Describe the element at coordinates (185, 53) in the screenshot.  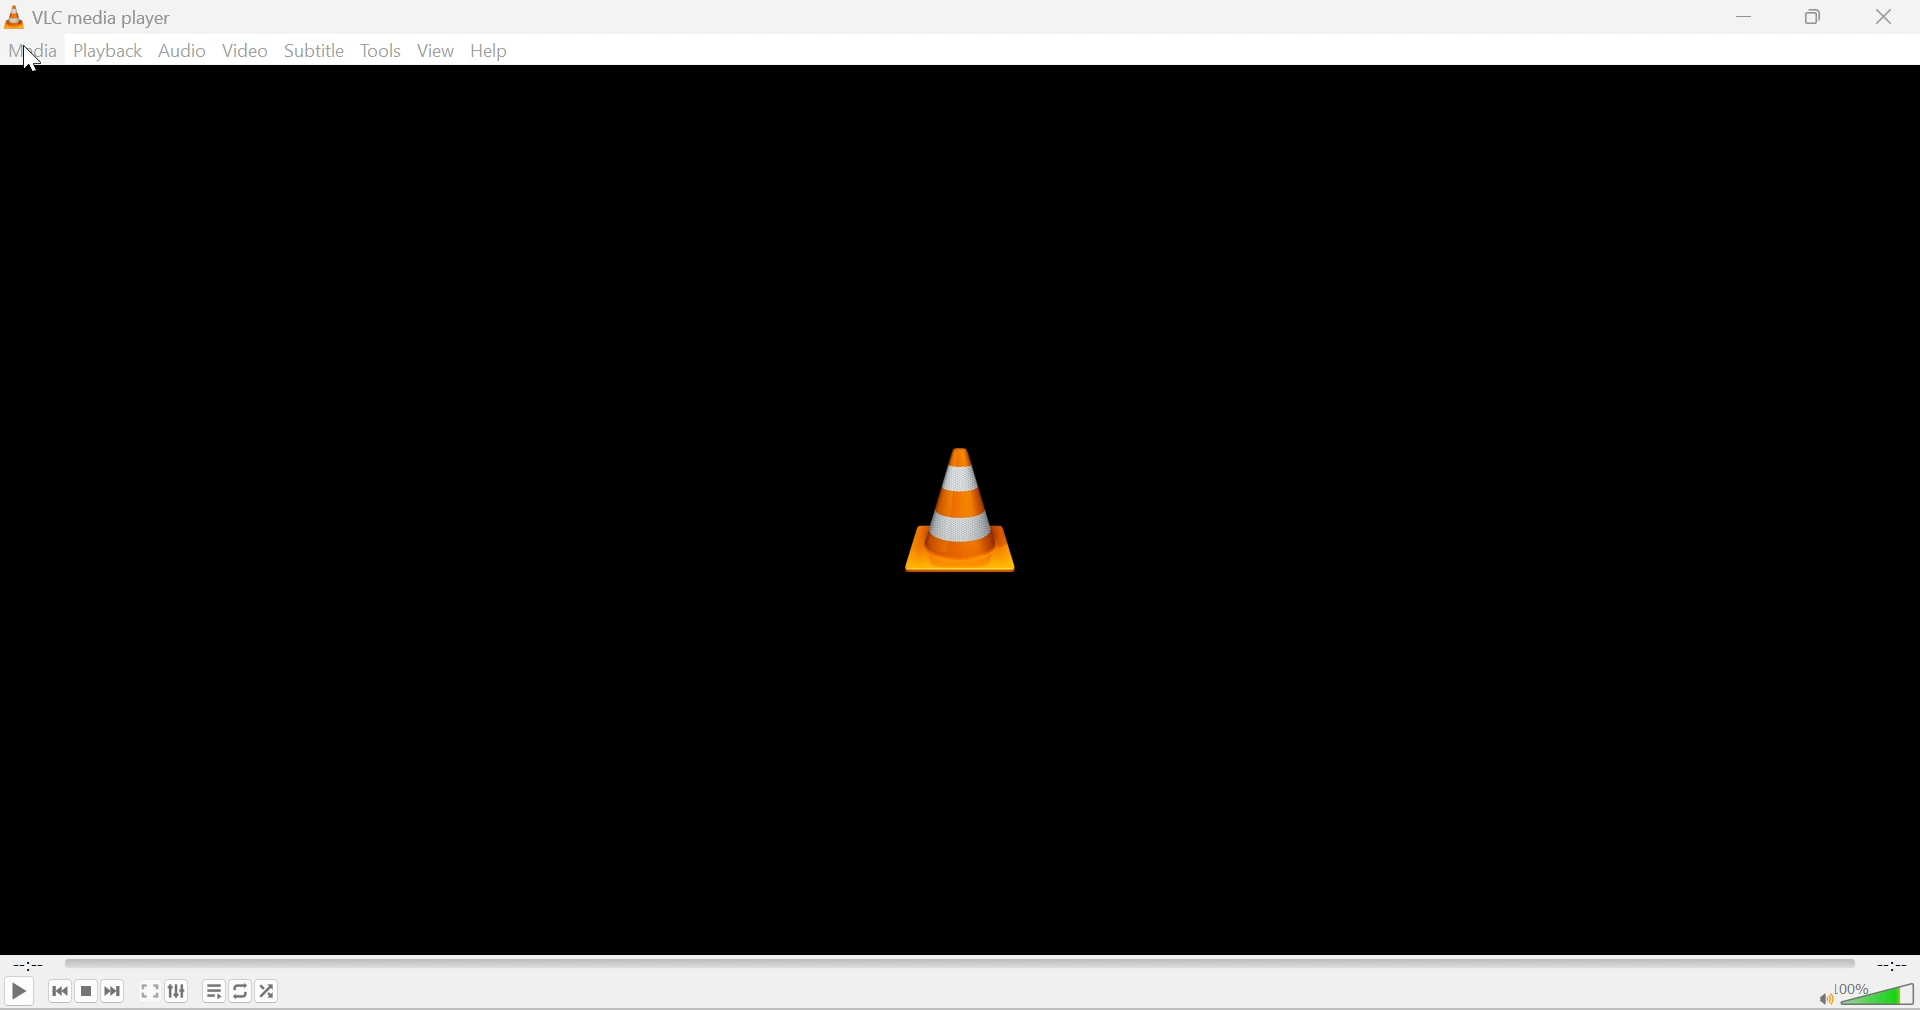
I see `Audio` at that location.